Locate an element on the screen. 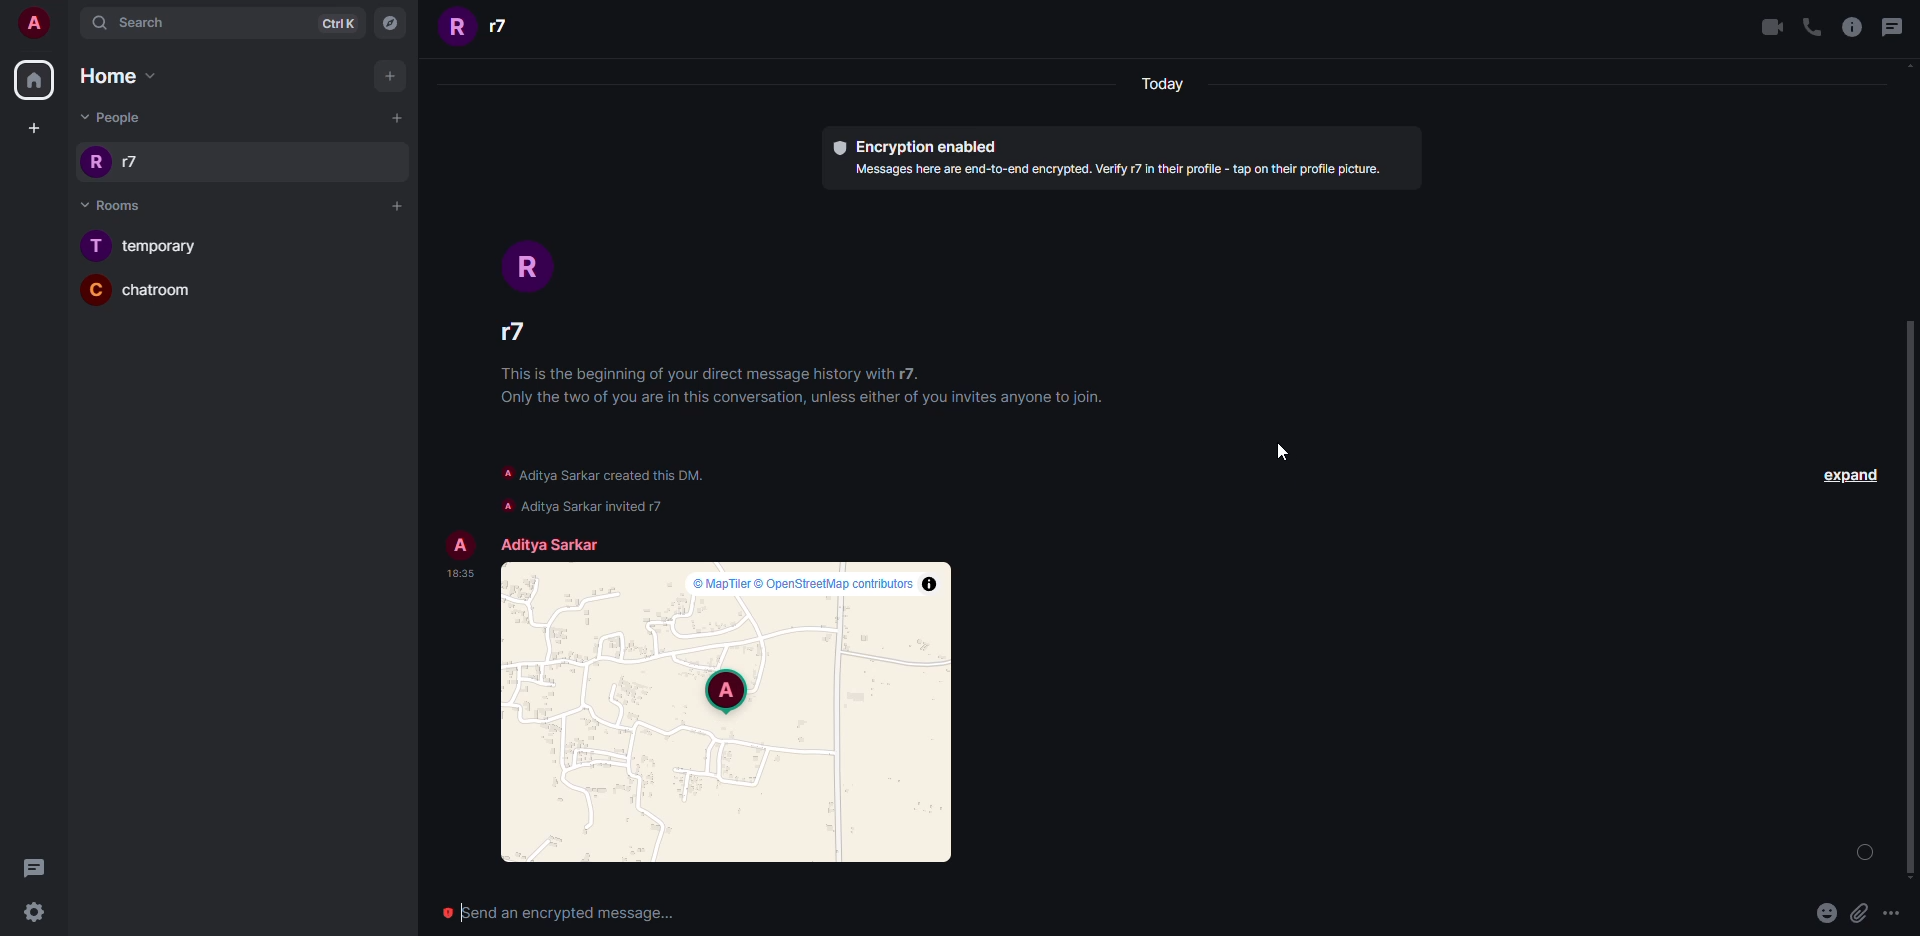  Cursor is located at coordinates (1283, 453).